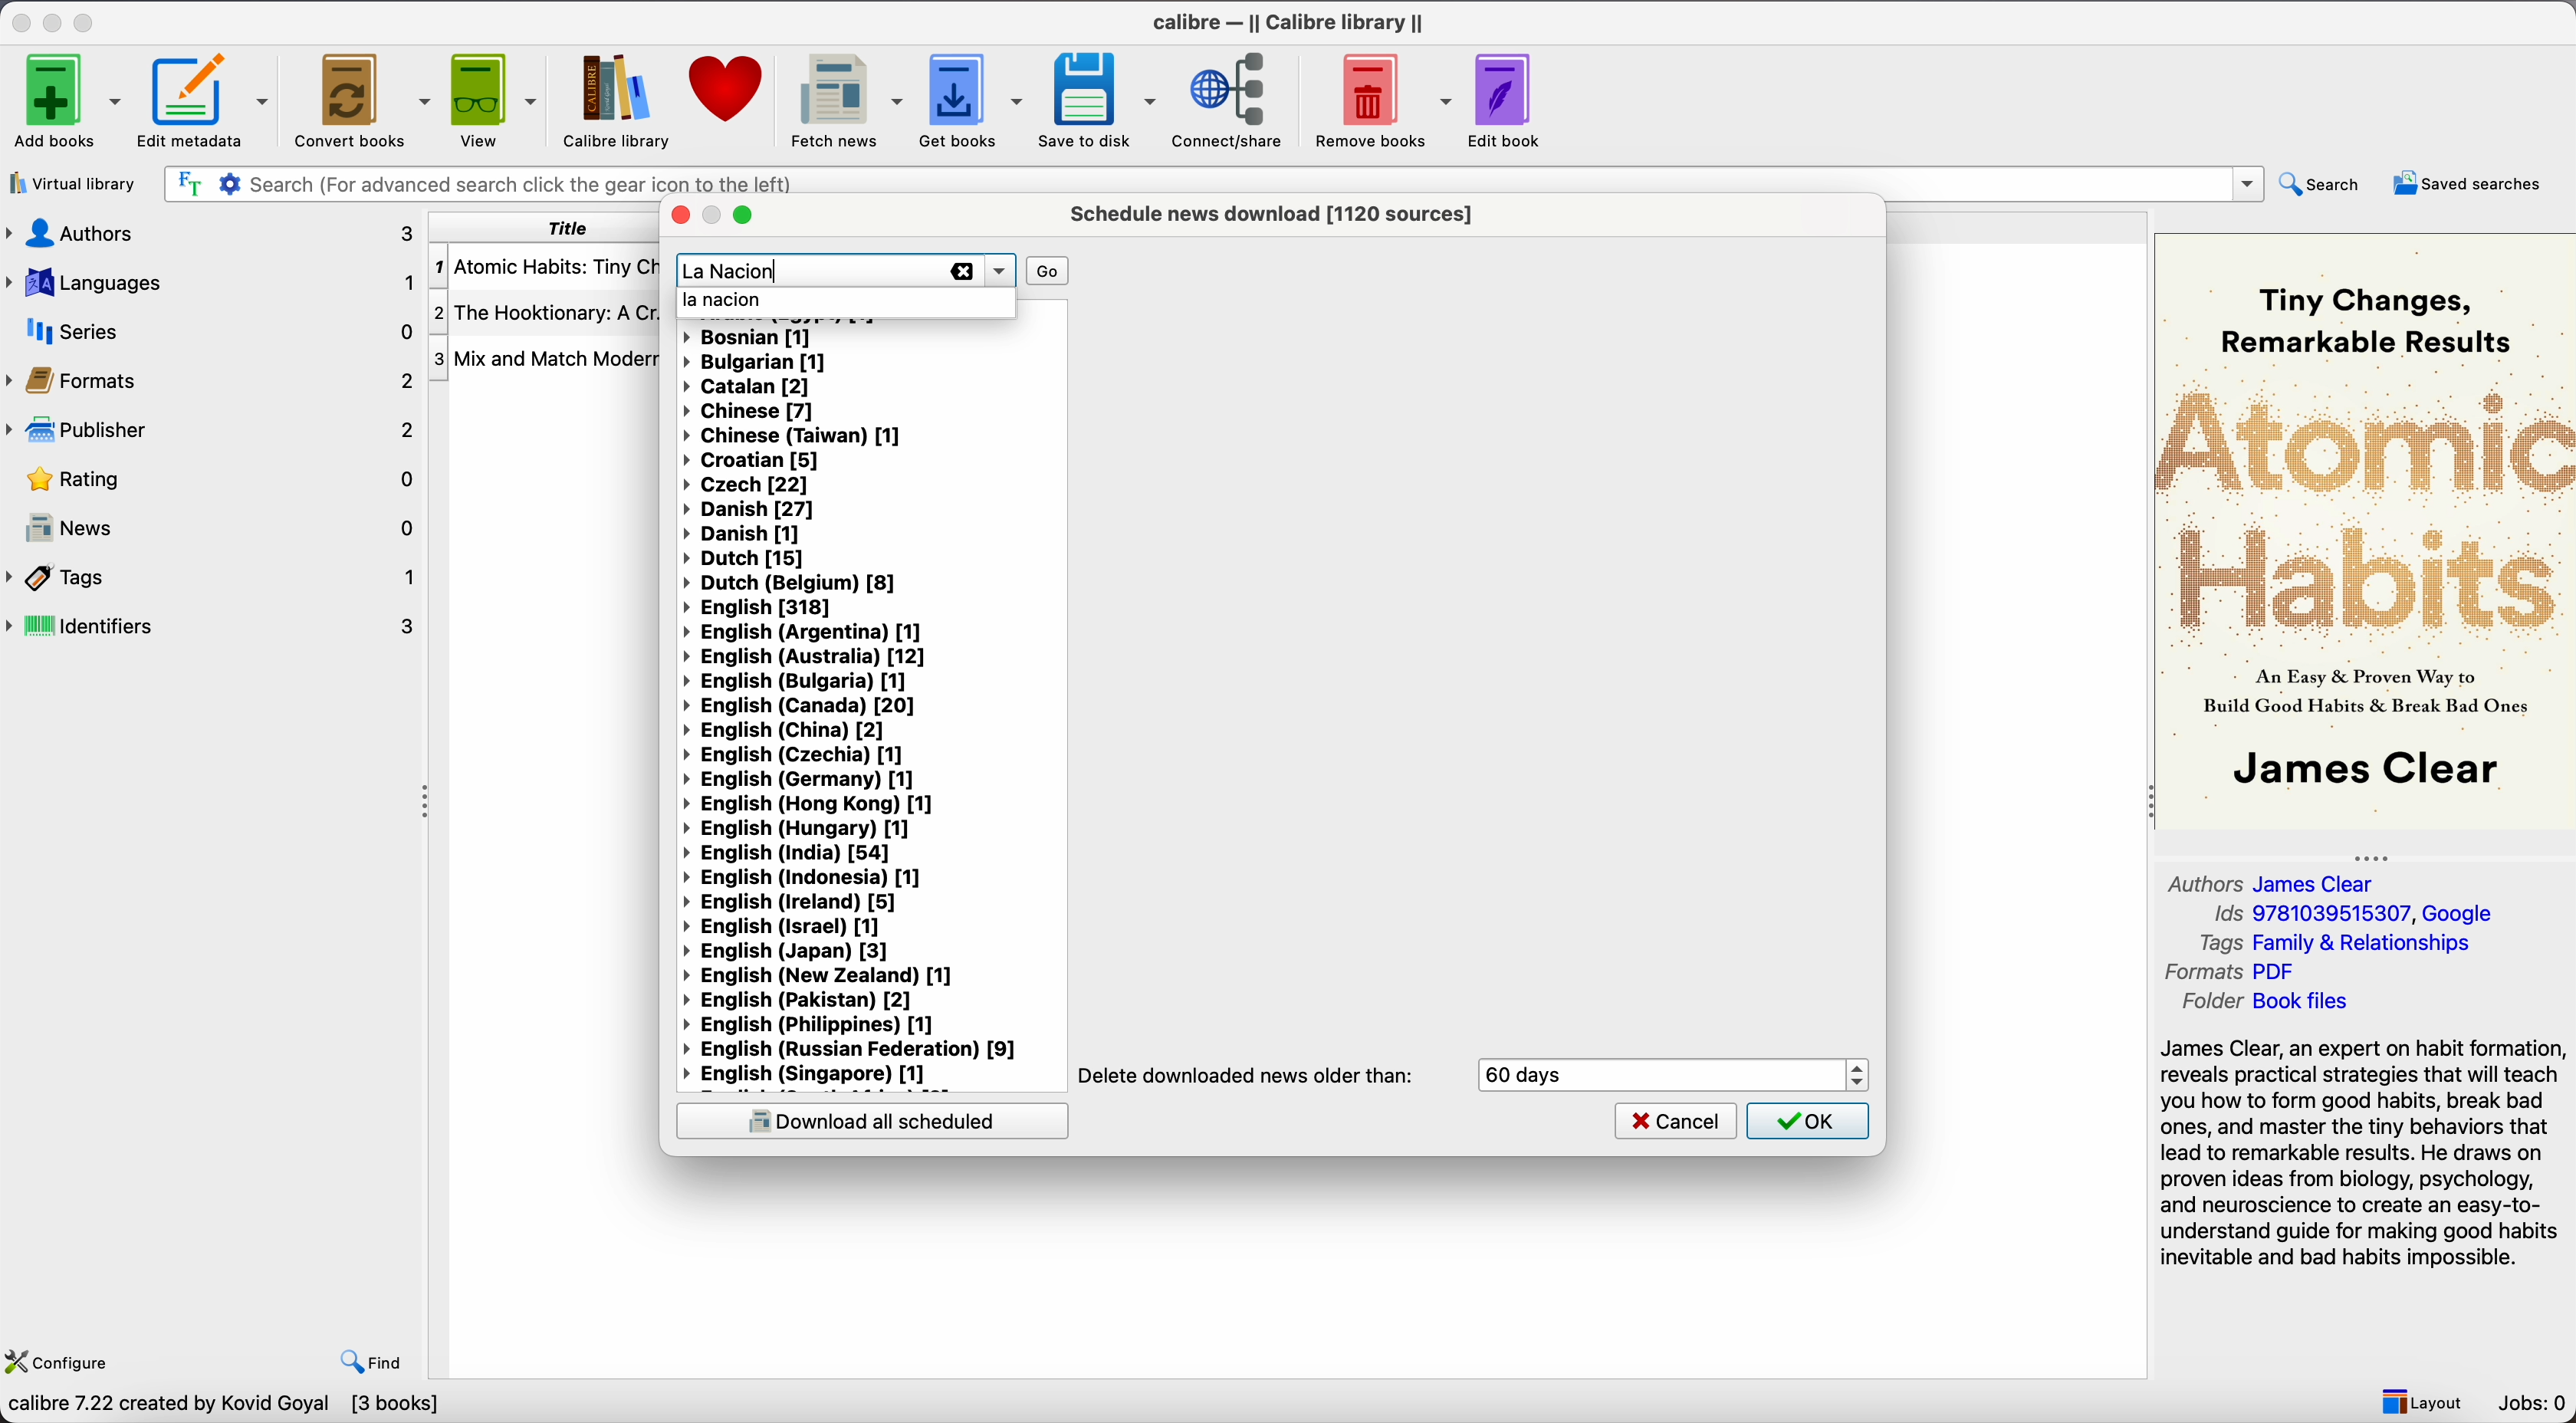 This screenshot has width=2576, height=1423. What do you see at coordinates (843, 98) in the screenshot?
I see `click on fetch news options` at bounding box center [843, 98].